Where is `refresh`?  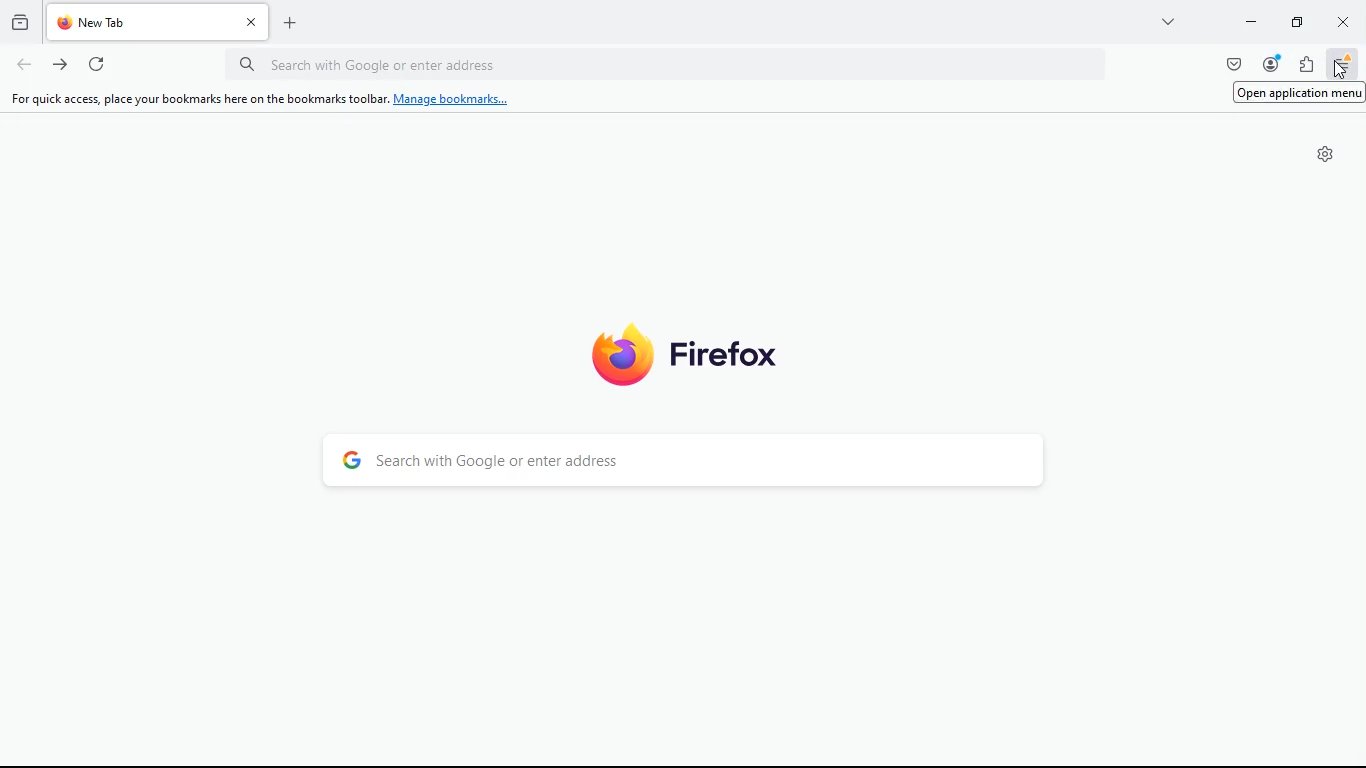
refresh is located at coordinates (99, 65).